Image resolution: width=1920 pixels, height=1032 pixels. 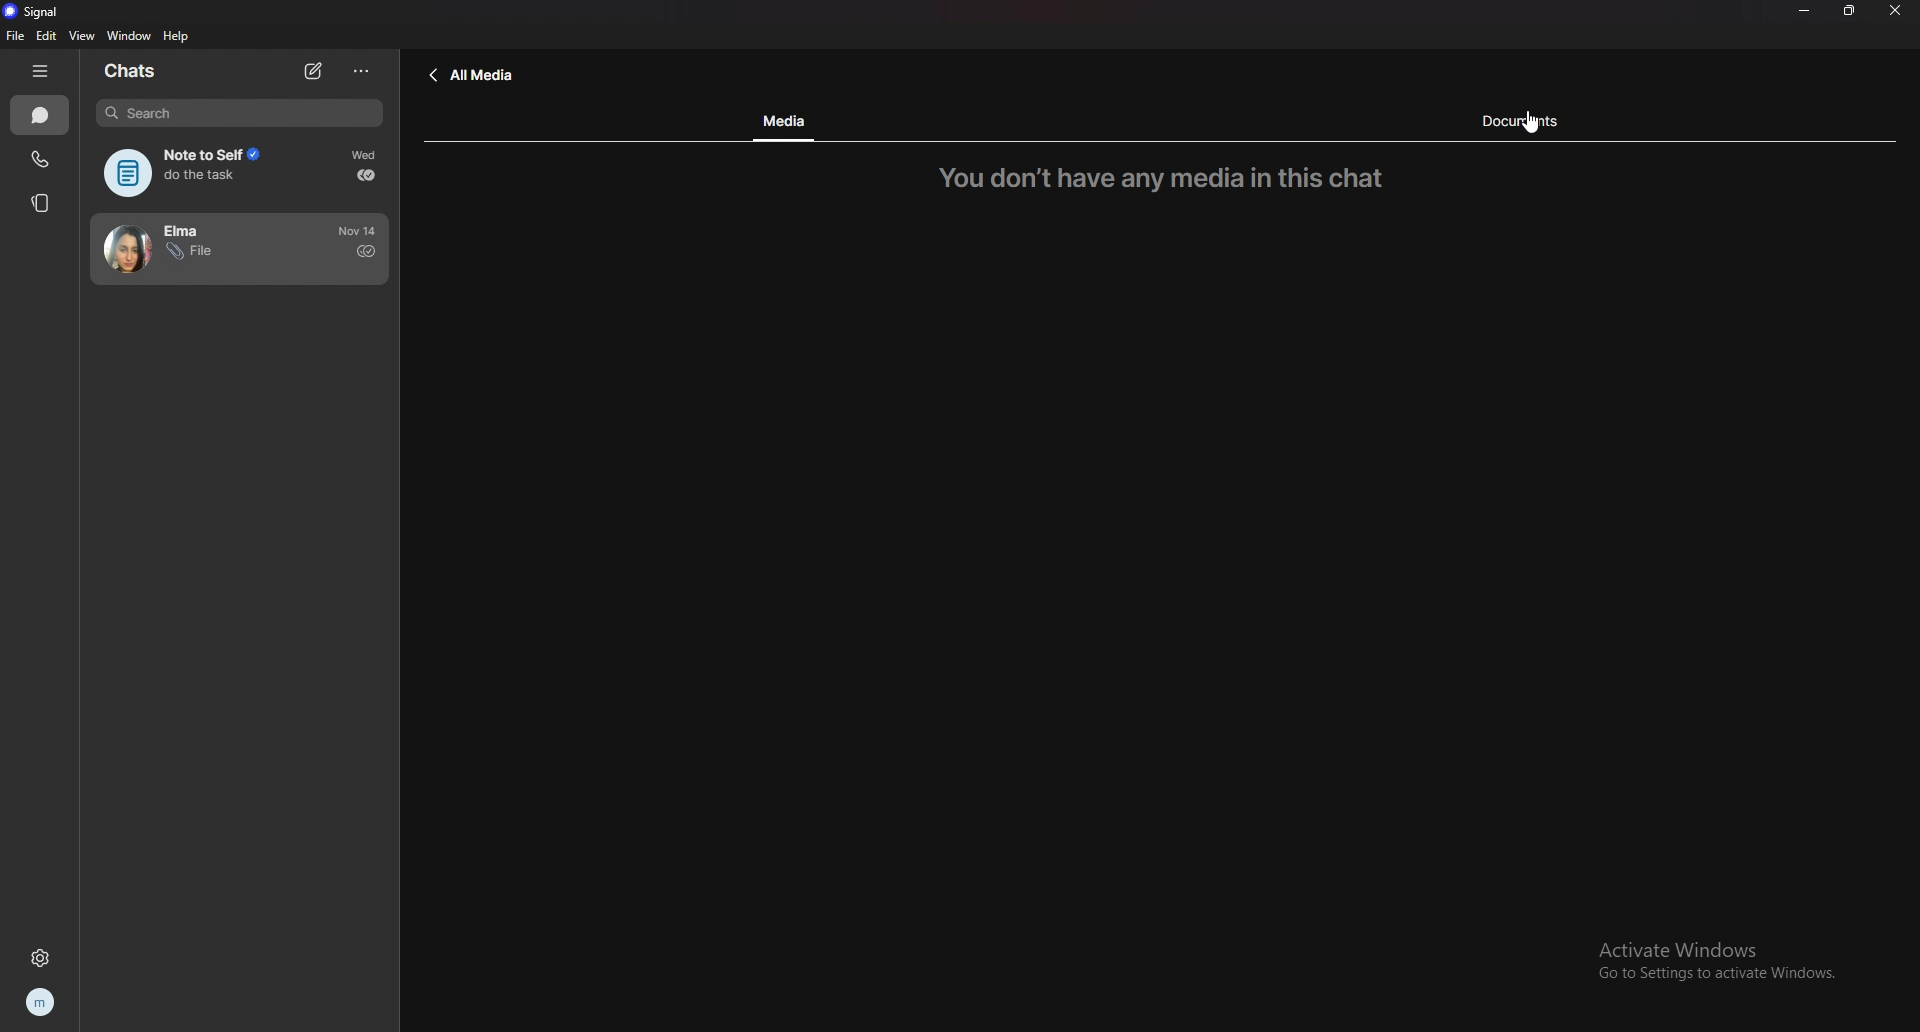 What do you see at coordinates (134, 72) in the screenshot?
I see `chats` at bounding box center [134, 72].